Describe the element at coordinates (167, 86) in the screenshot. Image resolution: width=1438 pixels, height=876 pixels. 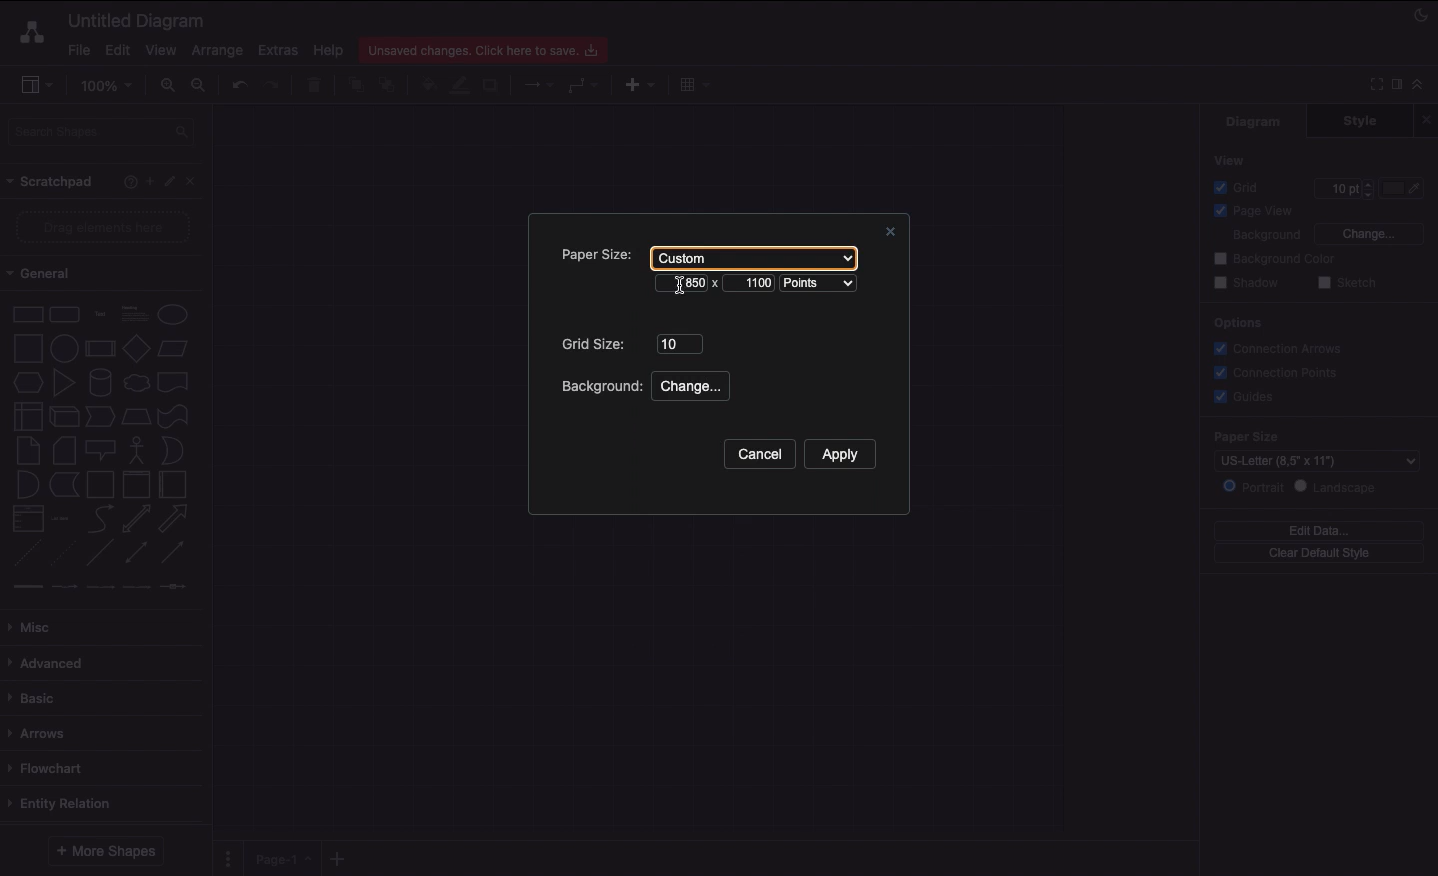
I see `Zoom in` at that location.